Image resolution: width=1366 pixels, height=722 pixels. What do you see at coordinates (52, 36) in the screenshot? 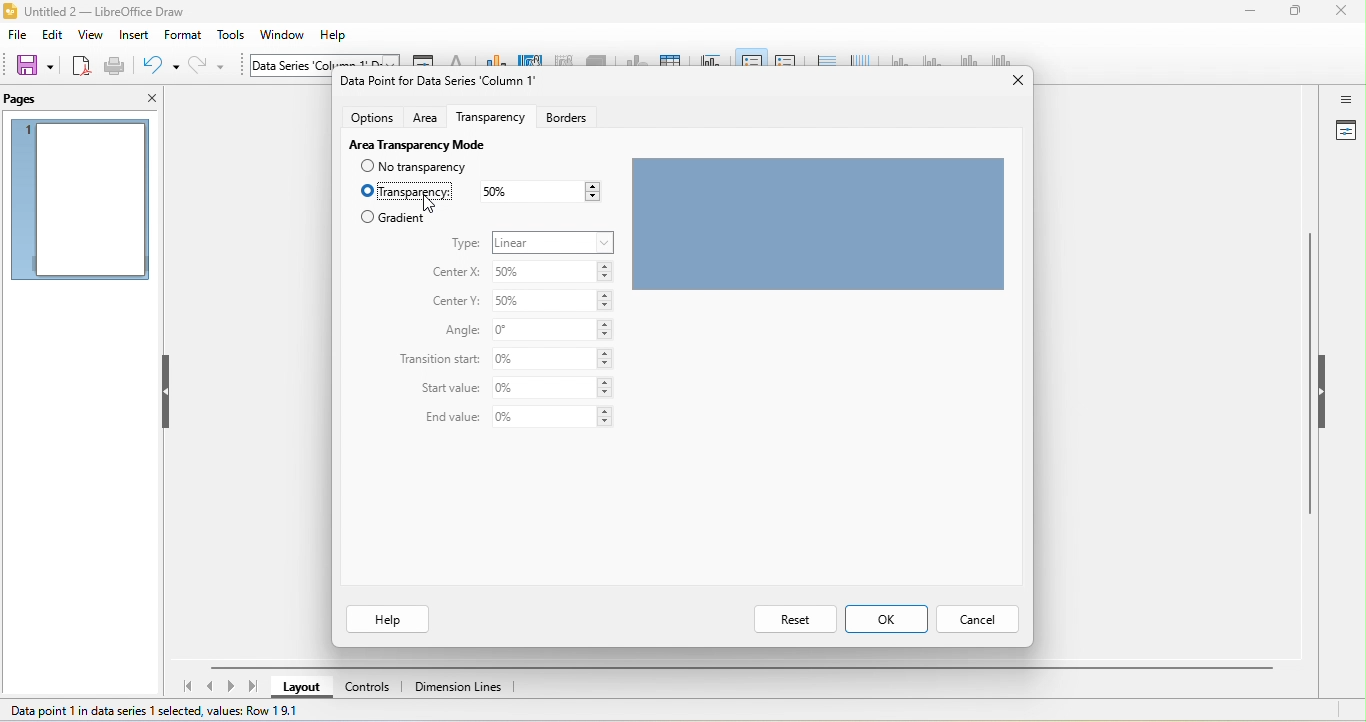
I see `edit` at bounding box center [52, 36].